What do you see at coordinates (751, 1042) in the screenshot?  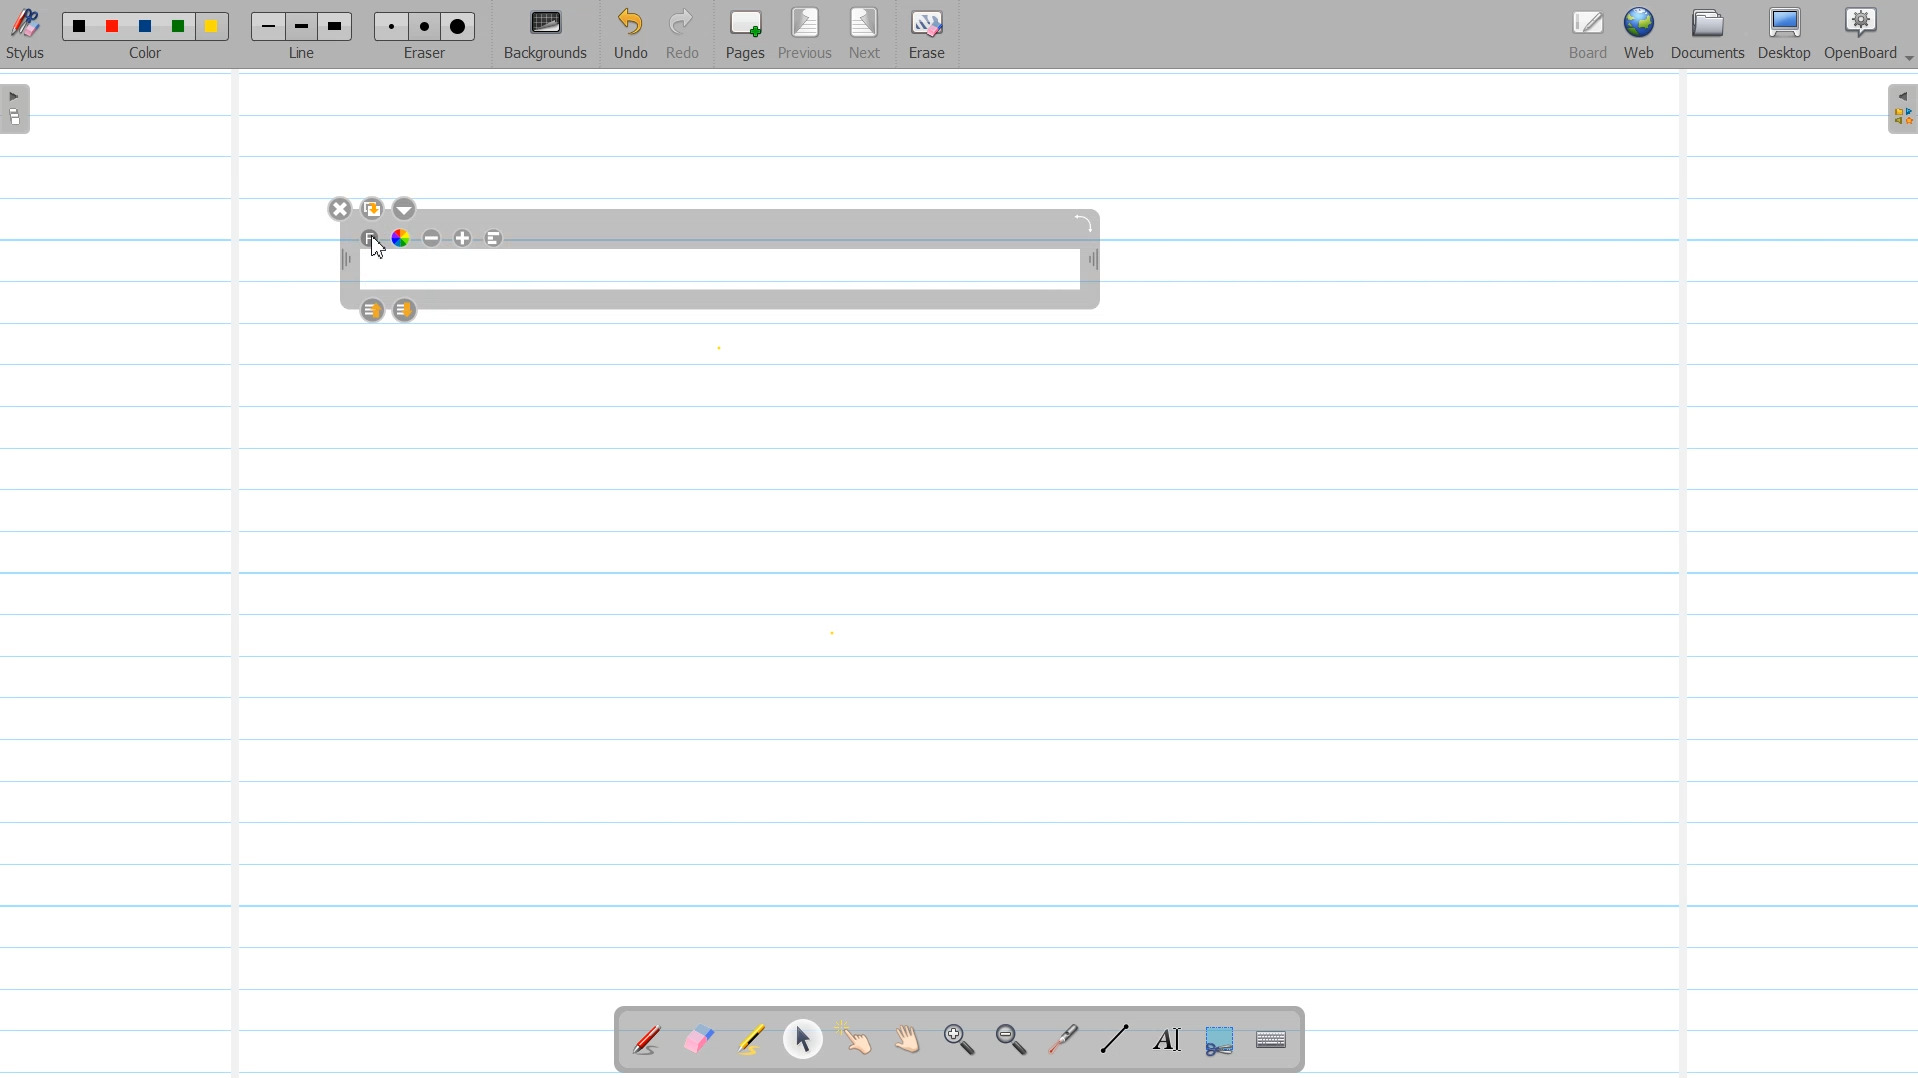 I see `Highlight` at bounding box center [751, 1042].